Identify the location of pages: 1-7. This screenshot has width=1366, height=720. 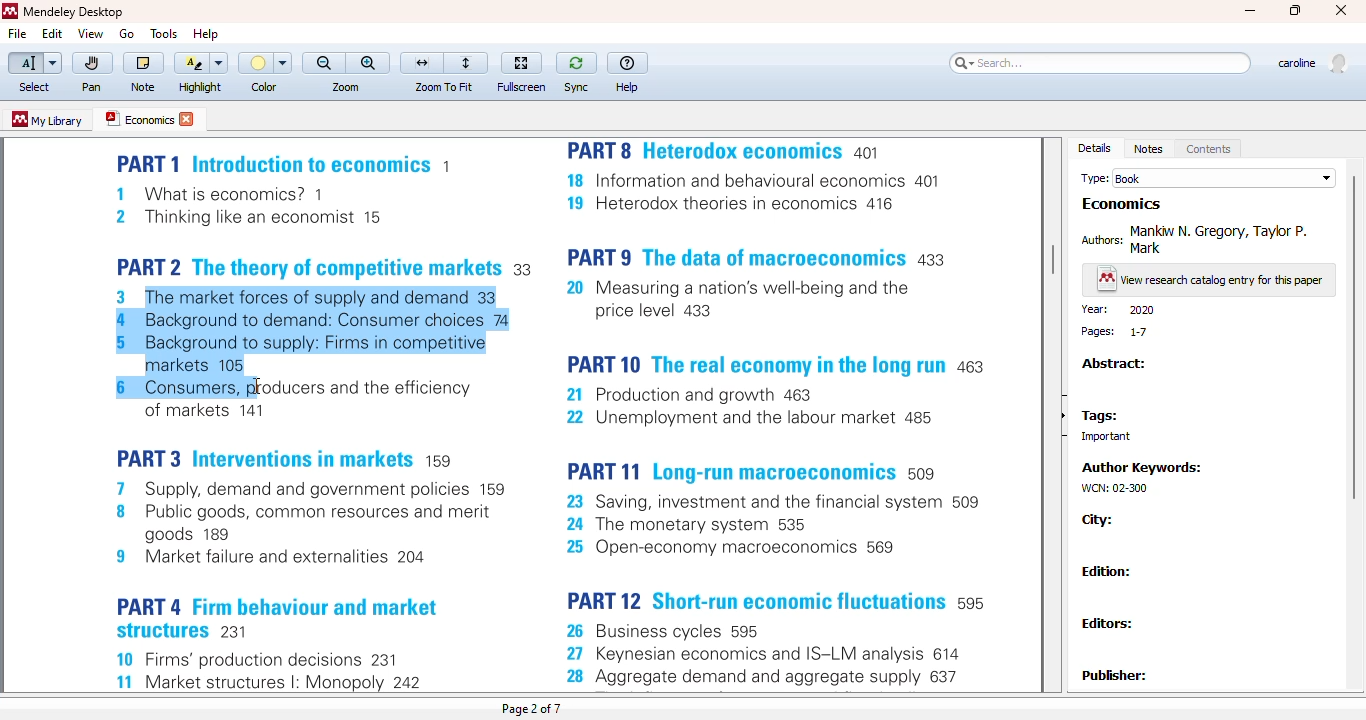
(1116, 332).